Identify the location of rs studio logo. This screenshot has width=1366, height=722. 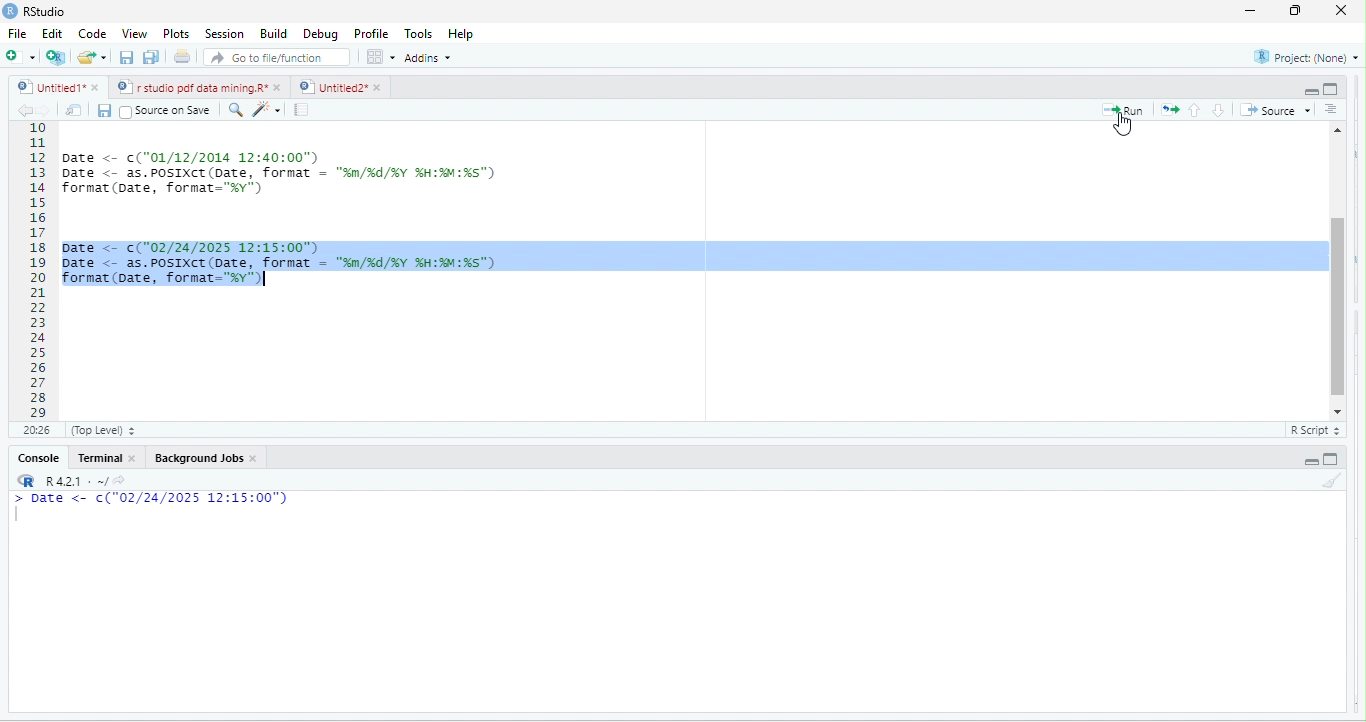
(12, 10).